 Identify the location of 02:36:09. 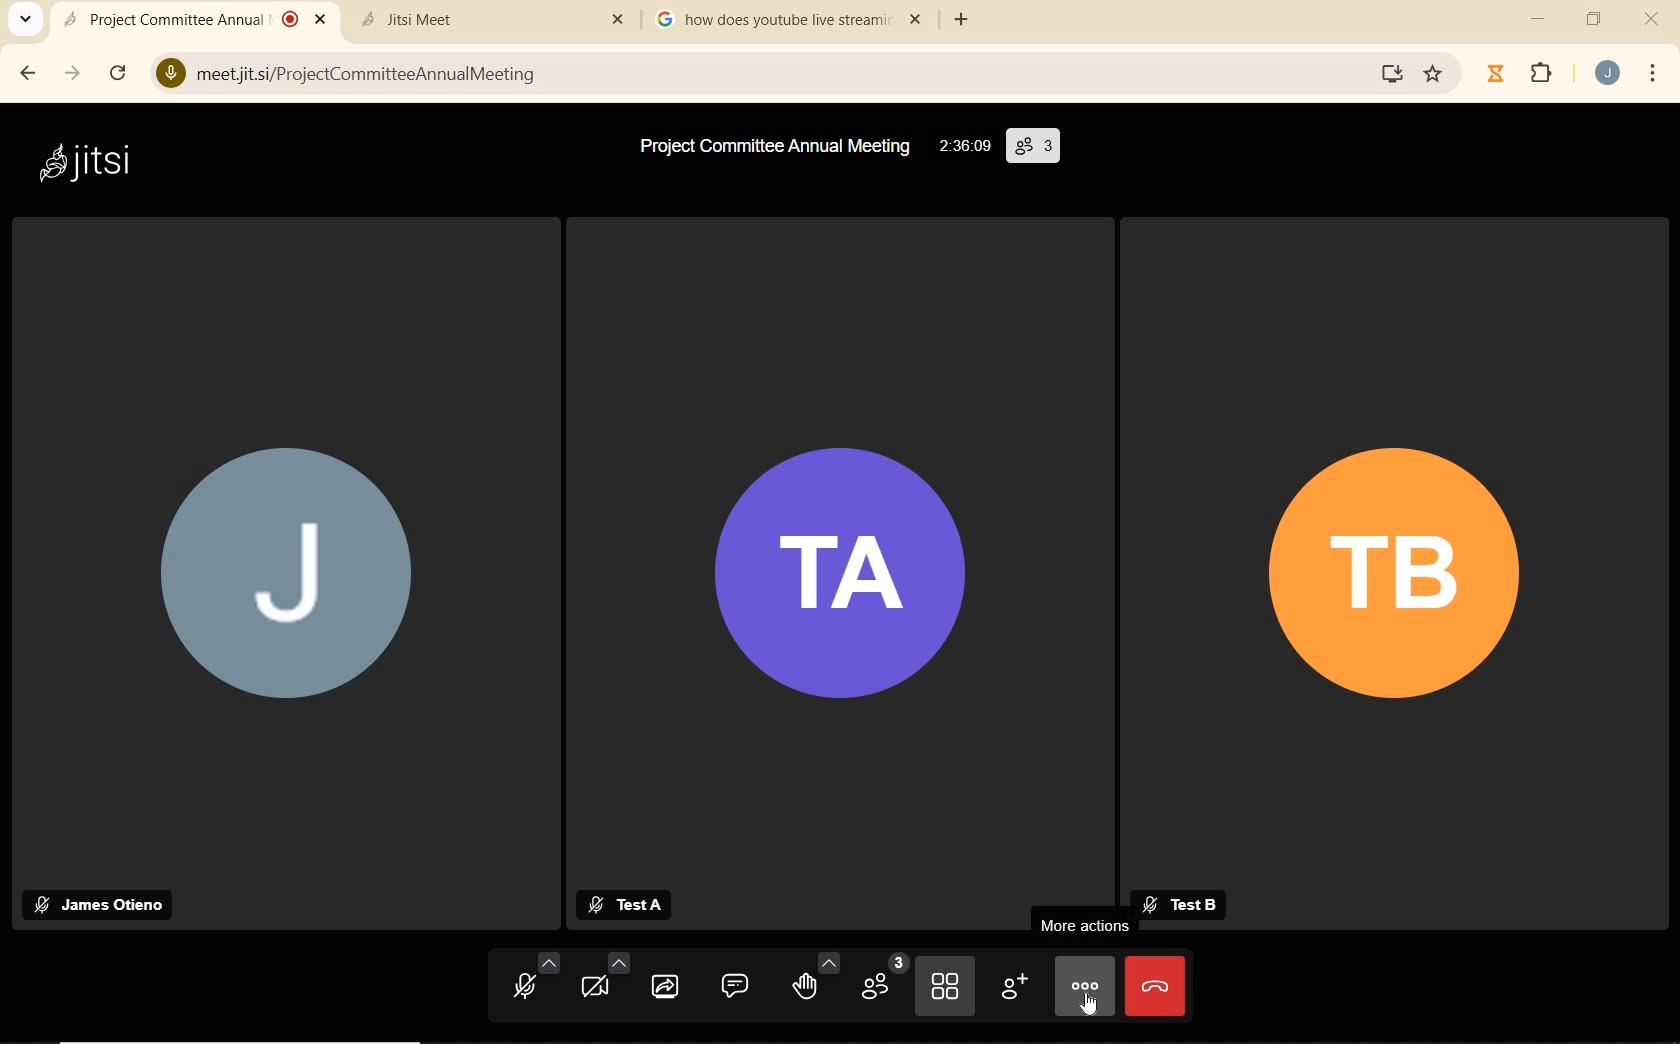
(962, 146).